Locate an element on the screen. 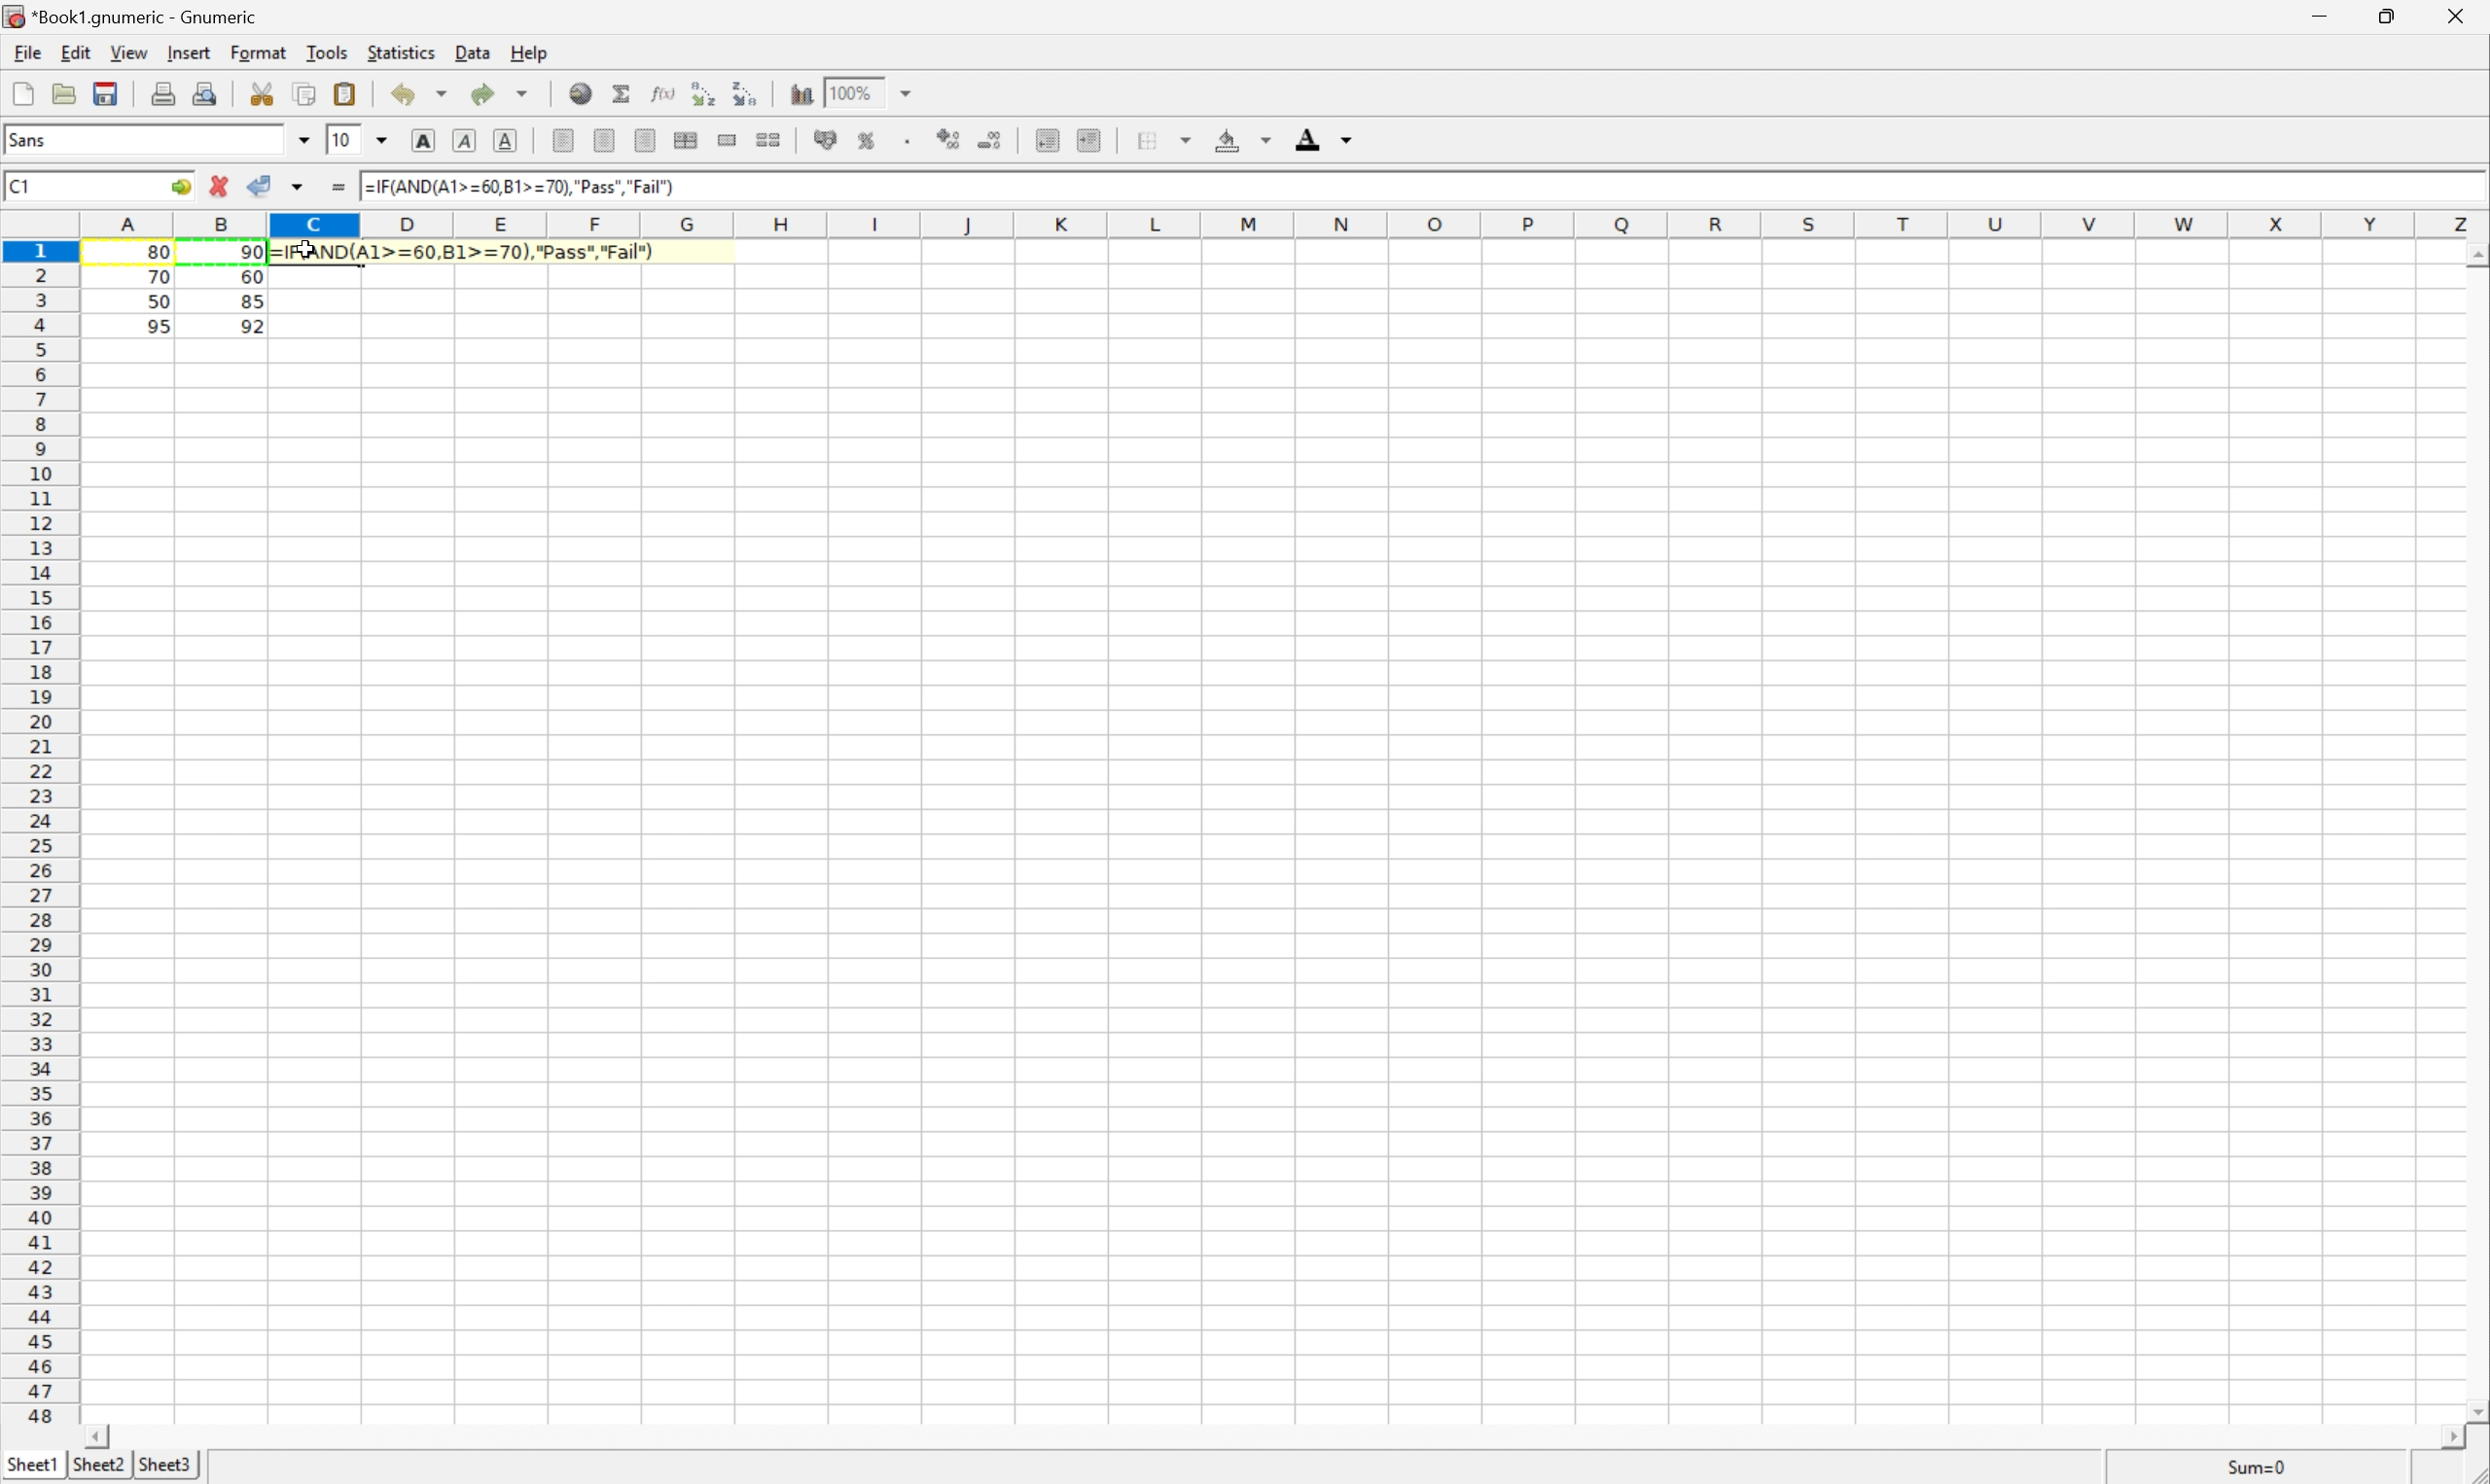  85 is located at coordinates (251, 304).